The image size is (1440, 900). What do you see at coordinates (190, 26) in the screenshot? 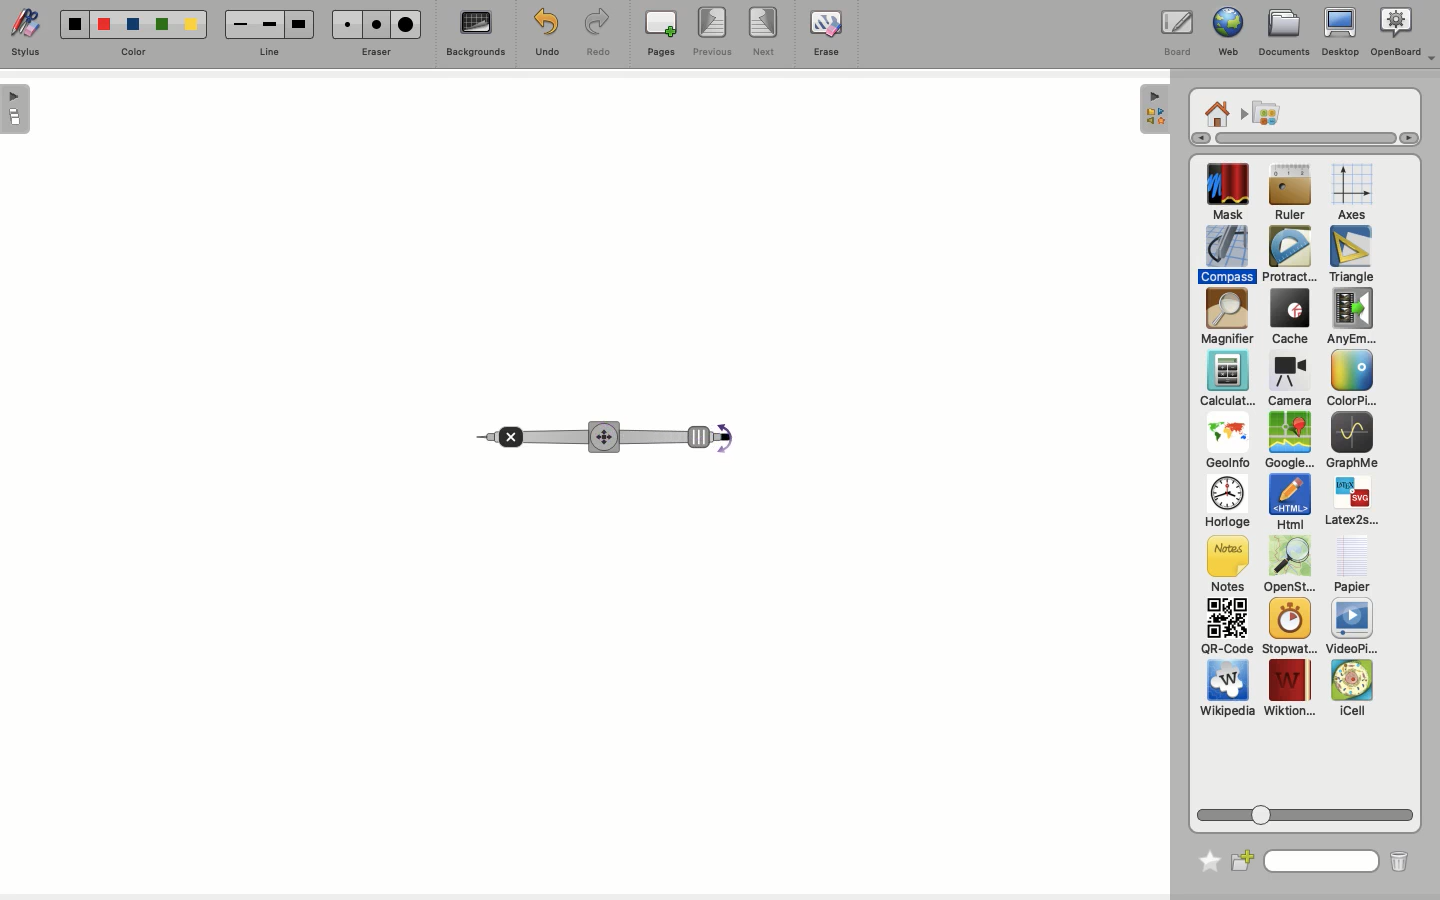
I see `color5` at bounding box center [190, 26].